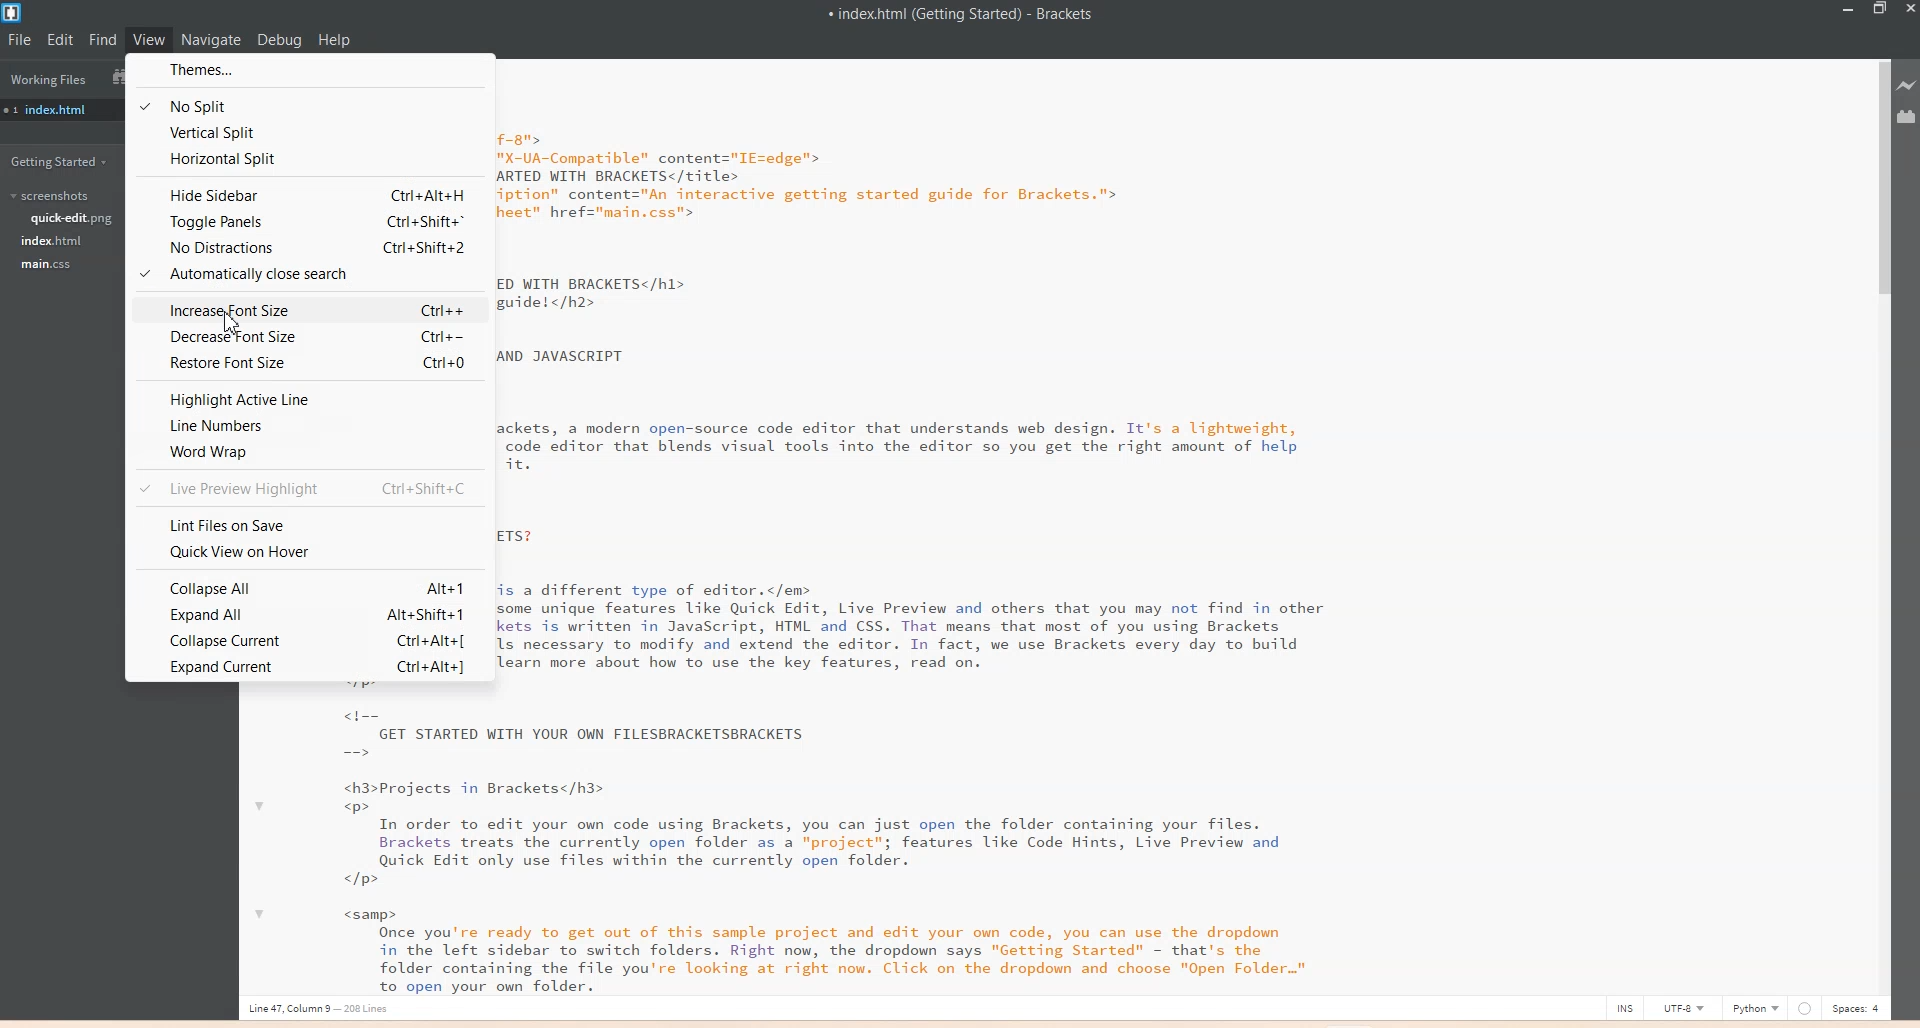 Image resolution: width=1920 pixels, height=1028 pixels. Describe the element at coordinates (353, 835) in the screenshot. I see `text` at that location.